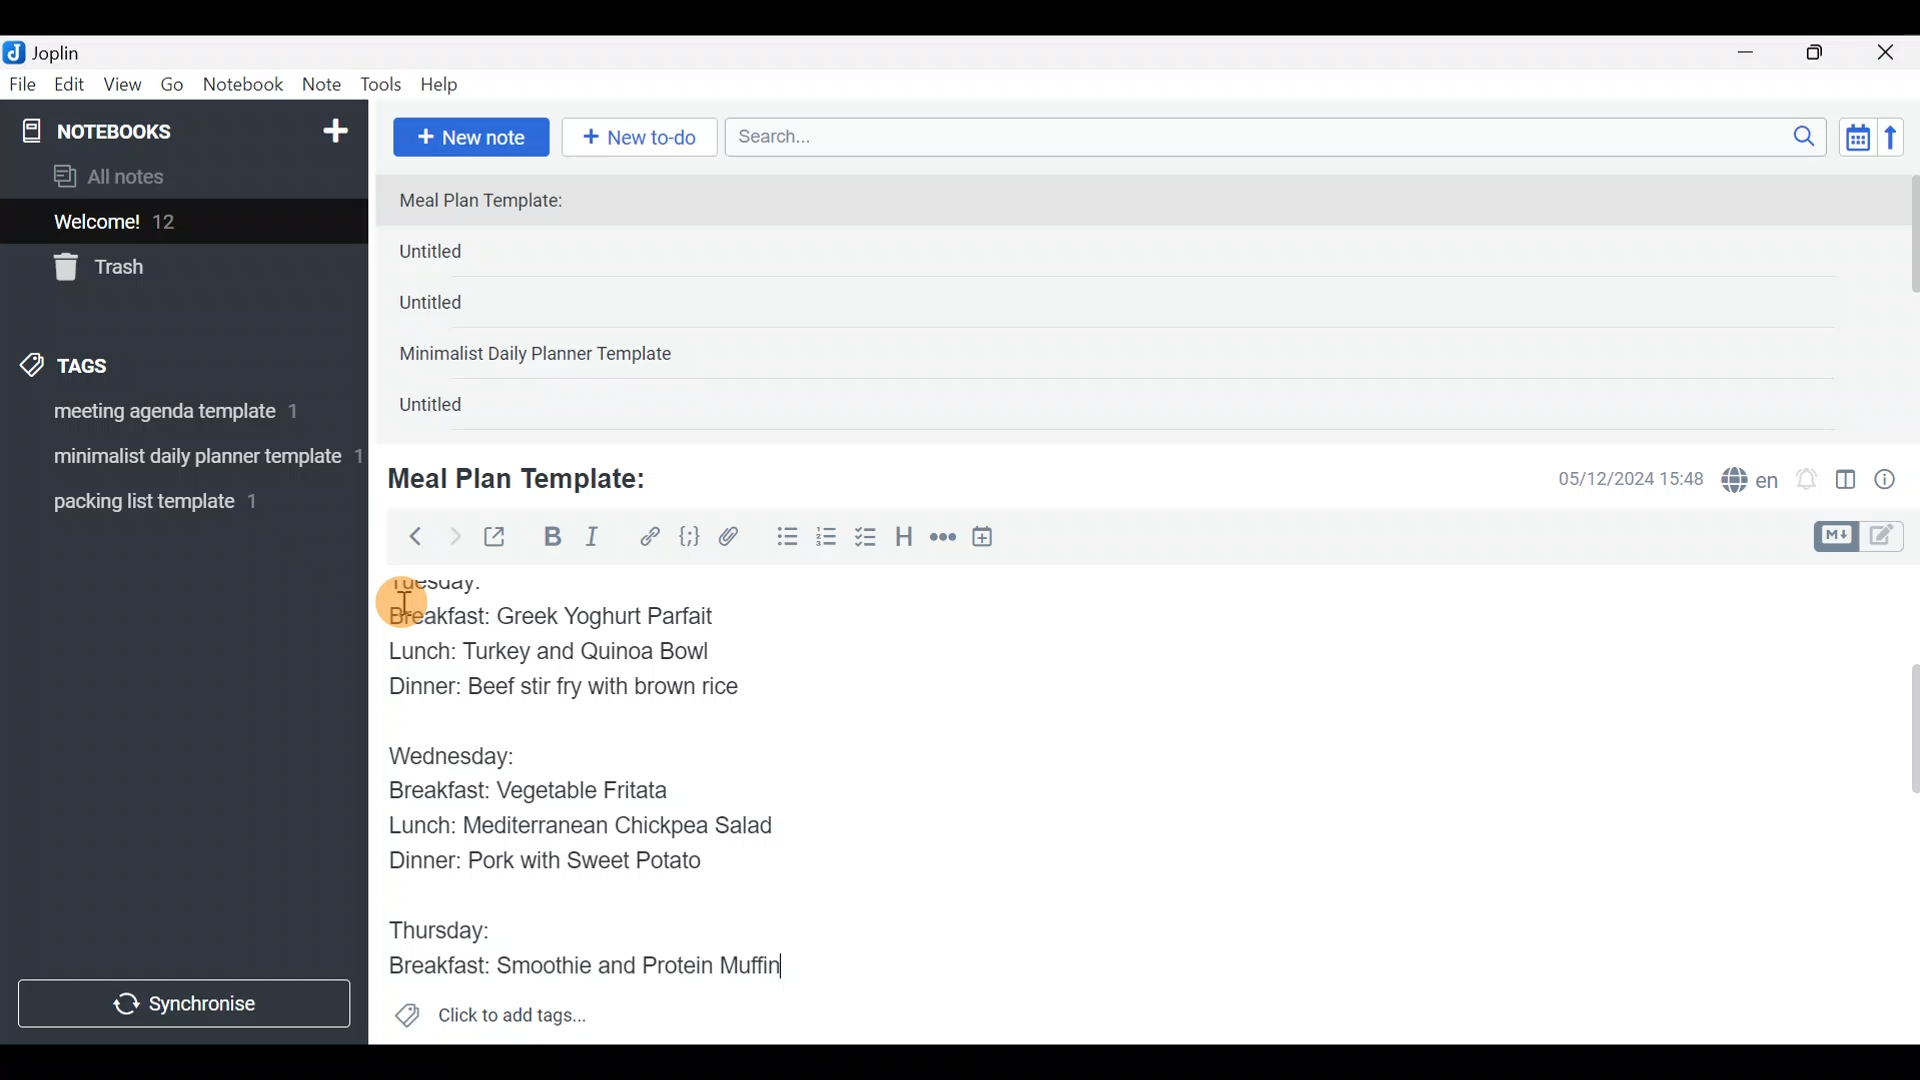  Describe the element at coordinates (1907, 302) in the screenshot. I see `scroll bar` at that location.